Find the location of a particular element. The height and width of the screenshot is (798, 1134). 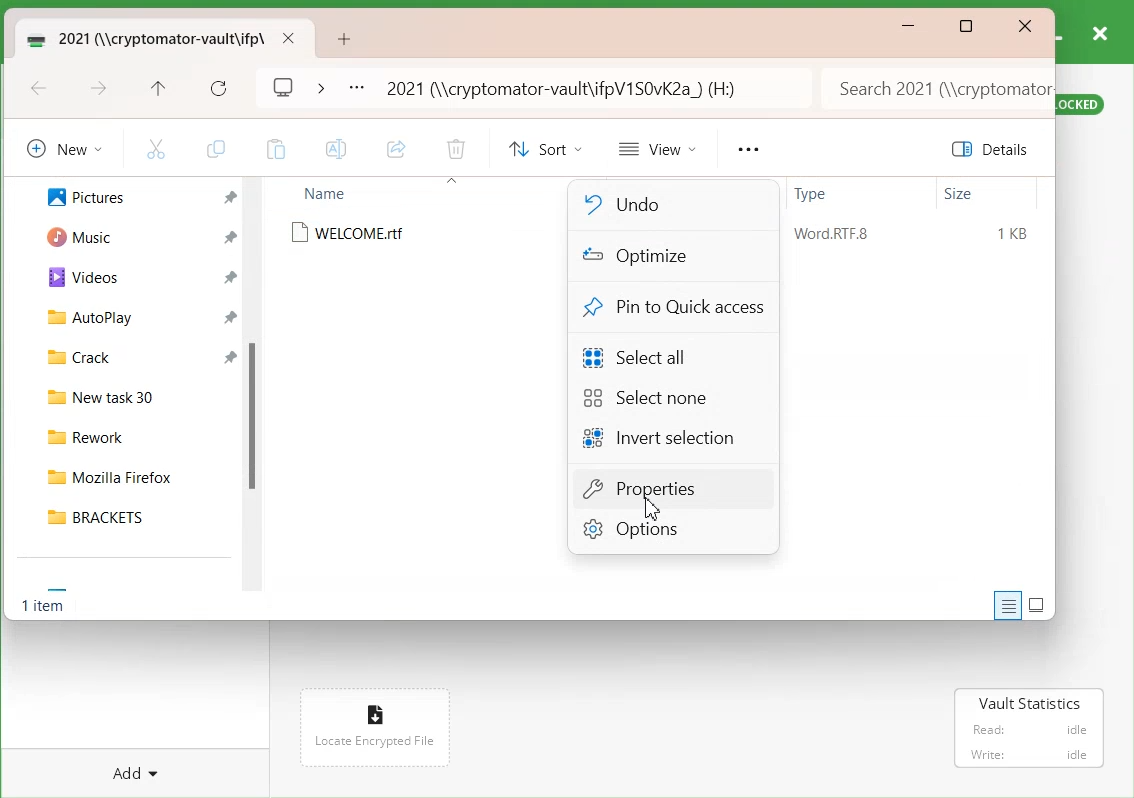

Videos is located at coordinates (75, 276).